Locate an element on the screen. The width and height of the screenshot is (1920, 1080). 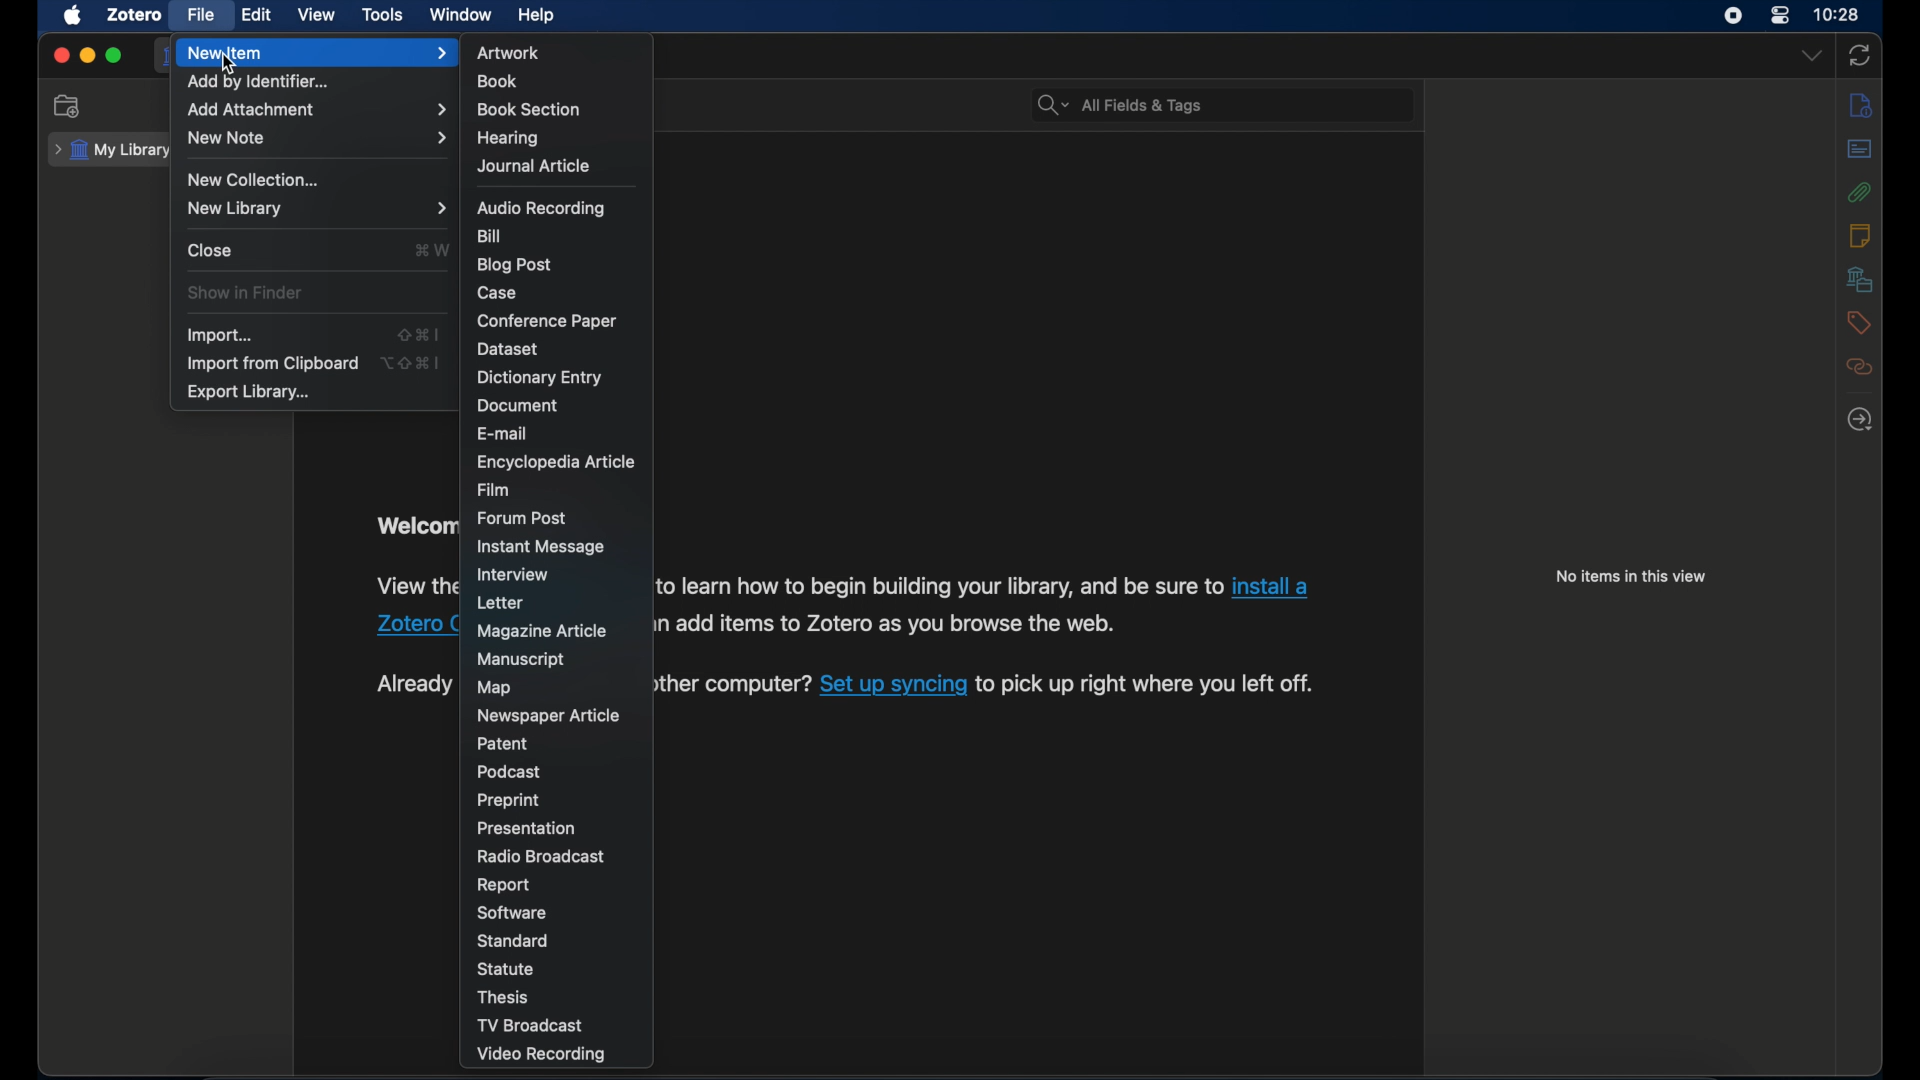
radio broadcast is located at coordinates (540, 856).